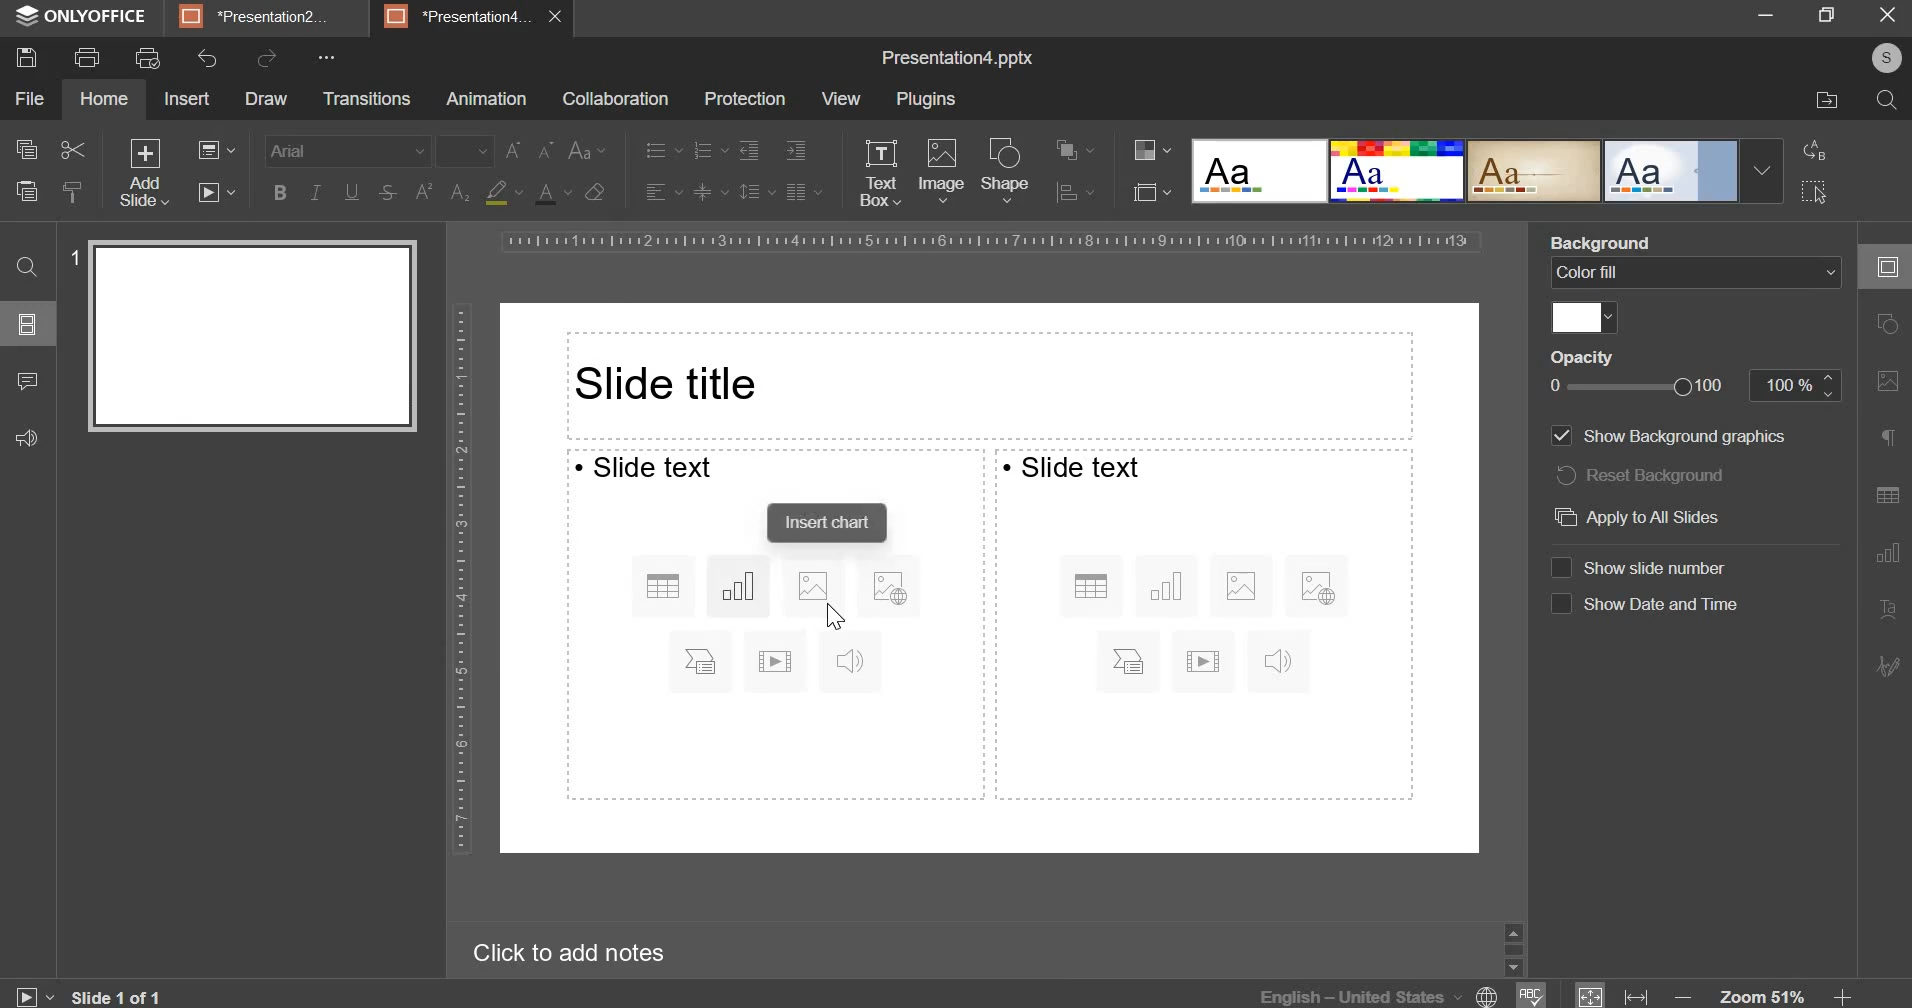 This screenshot has width=1912, height=1008. I want to click on design, so click(1536, 172).